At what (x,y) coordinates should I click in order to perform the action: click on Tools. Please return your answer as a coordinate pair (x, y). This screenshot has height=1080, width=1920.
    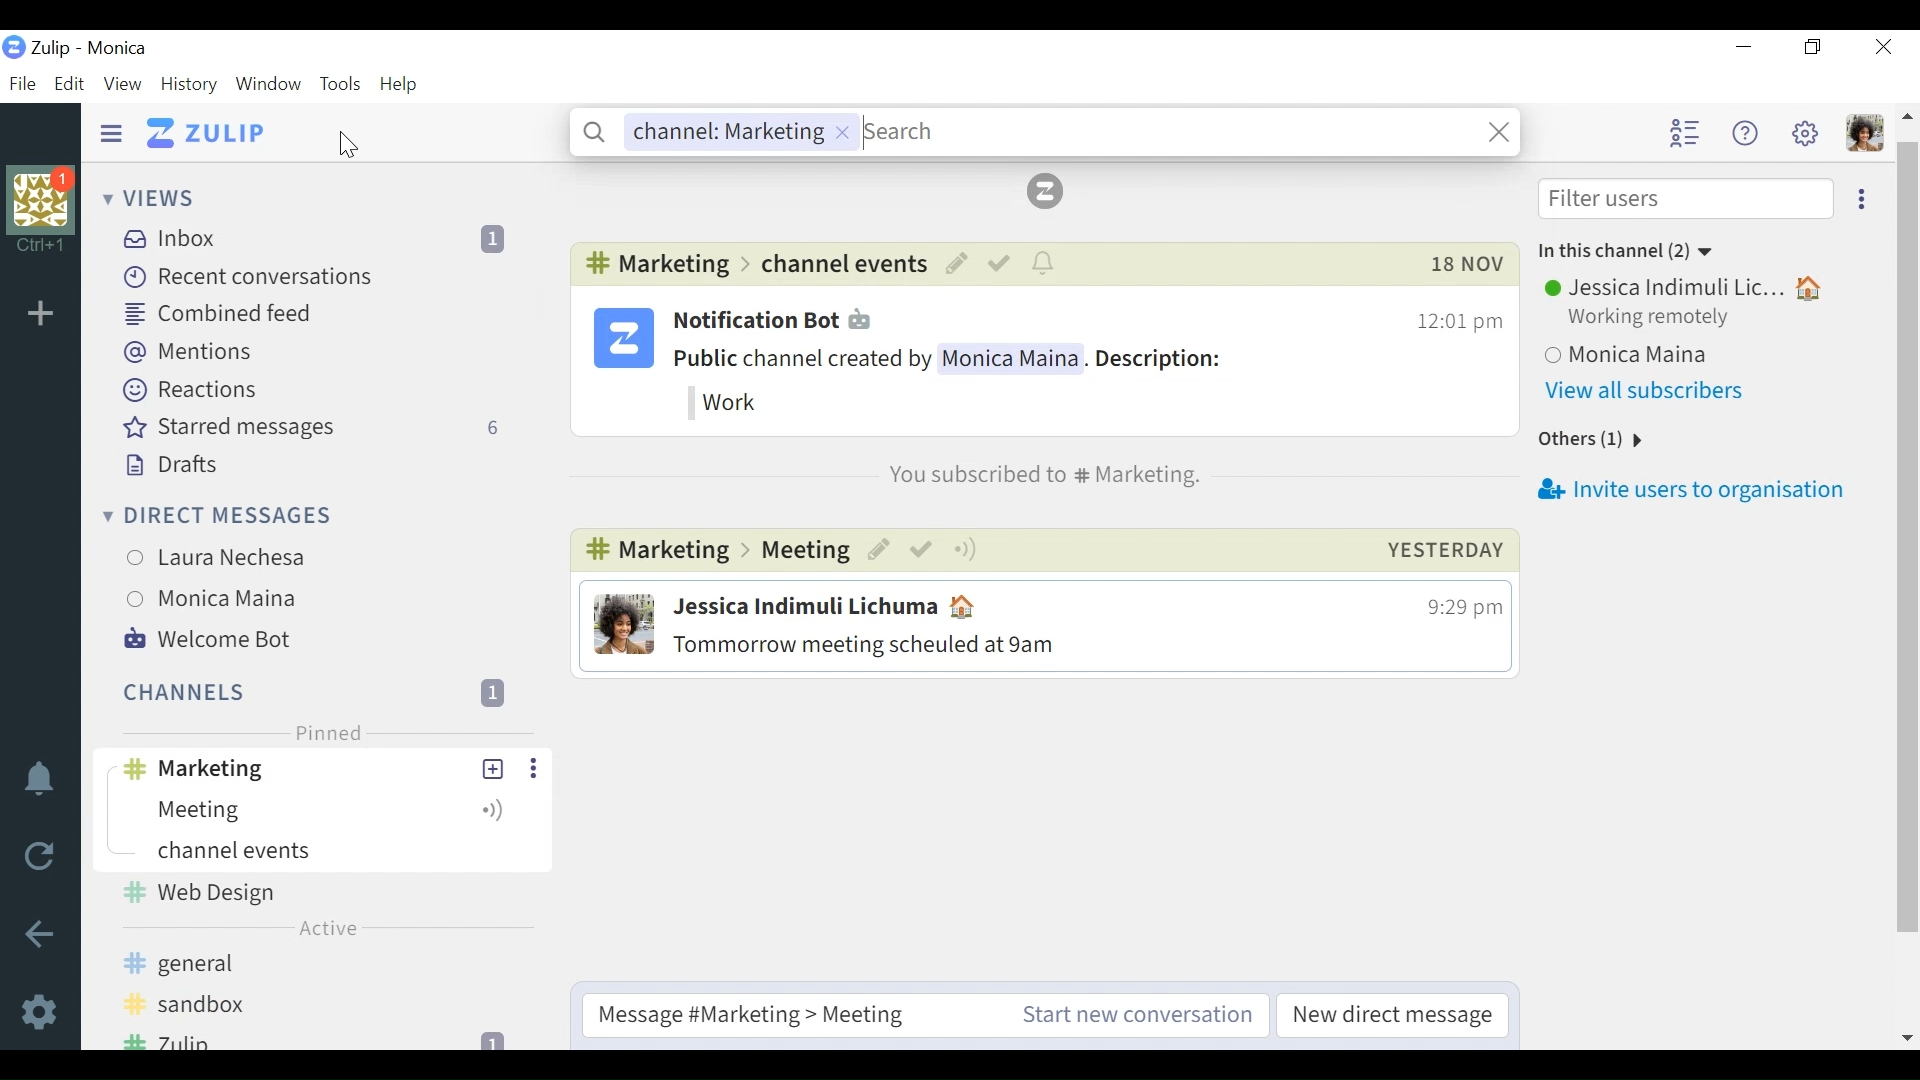
    Looking at the image, I should click on (343, 83).